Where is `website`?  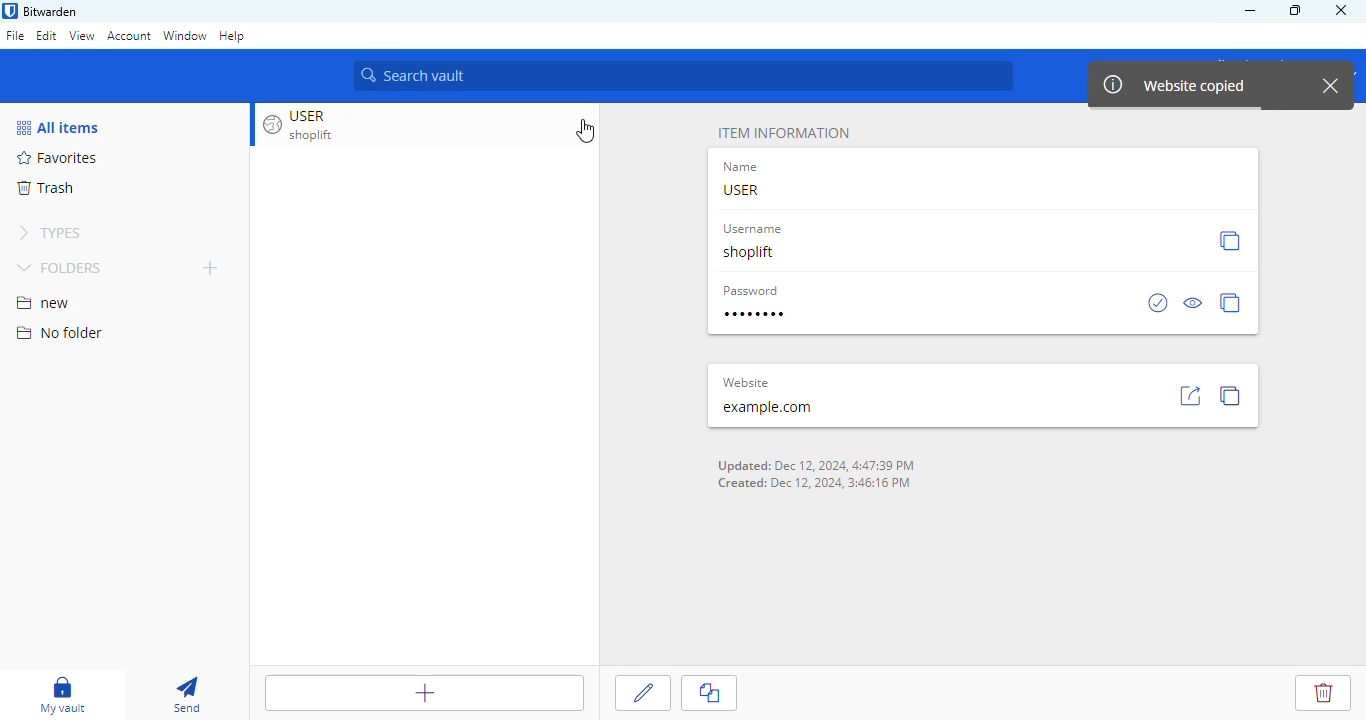
website is located at coordinates (745, 382).